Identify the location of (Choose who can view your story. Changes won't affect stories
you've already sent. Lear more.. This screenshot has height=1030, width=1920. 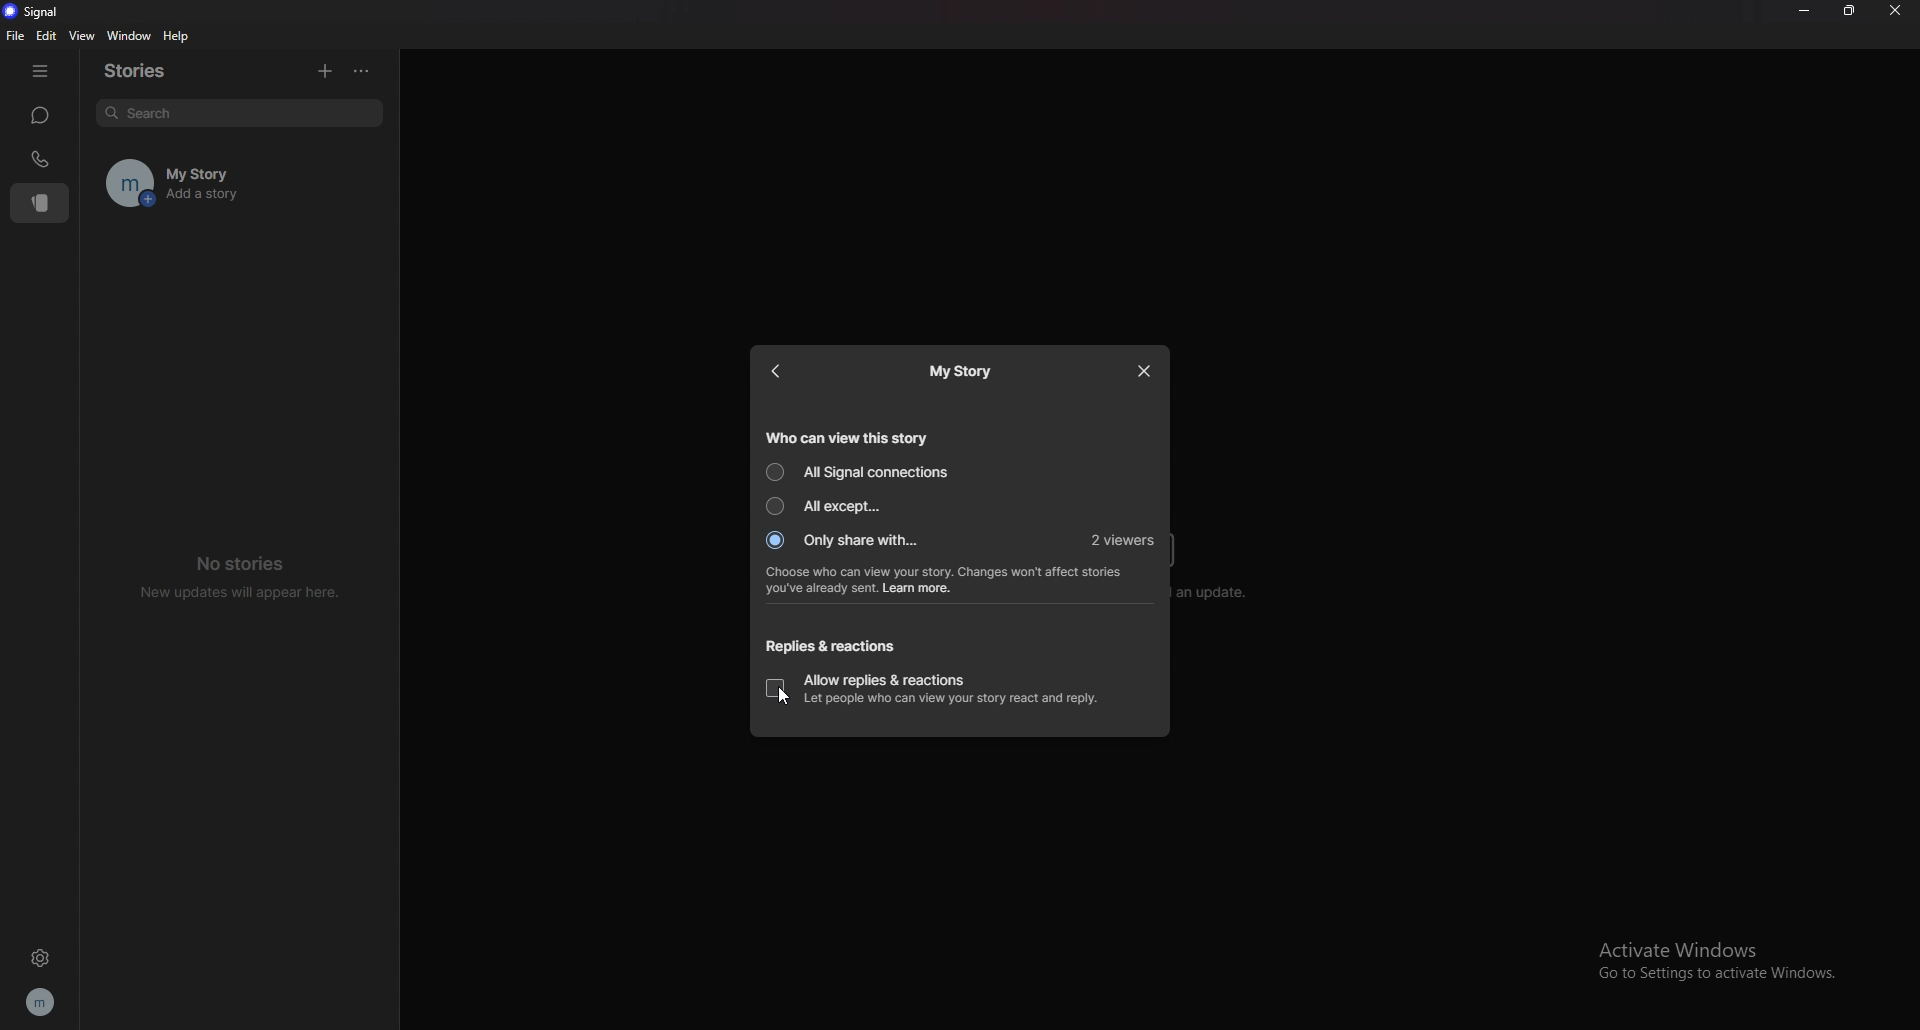
(948, 582).